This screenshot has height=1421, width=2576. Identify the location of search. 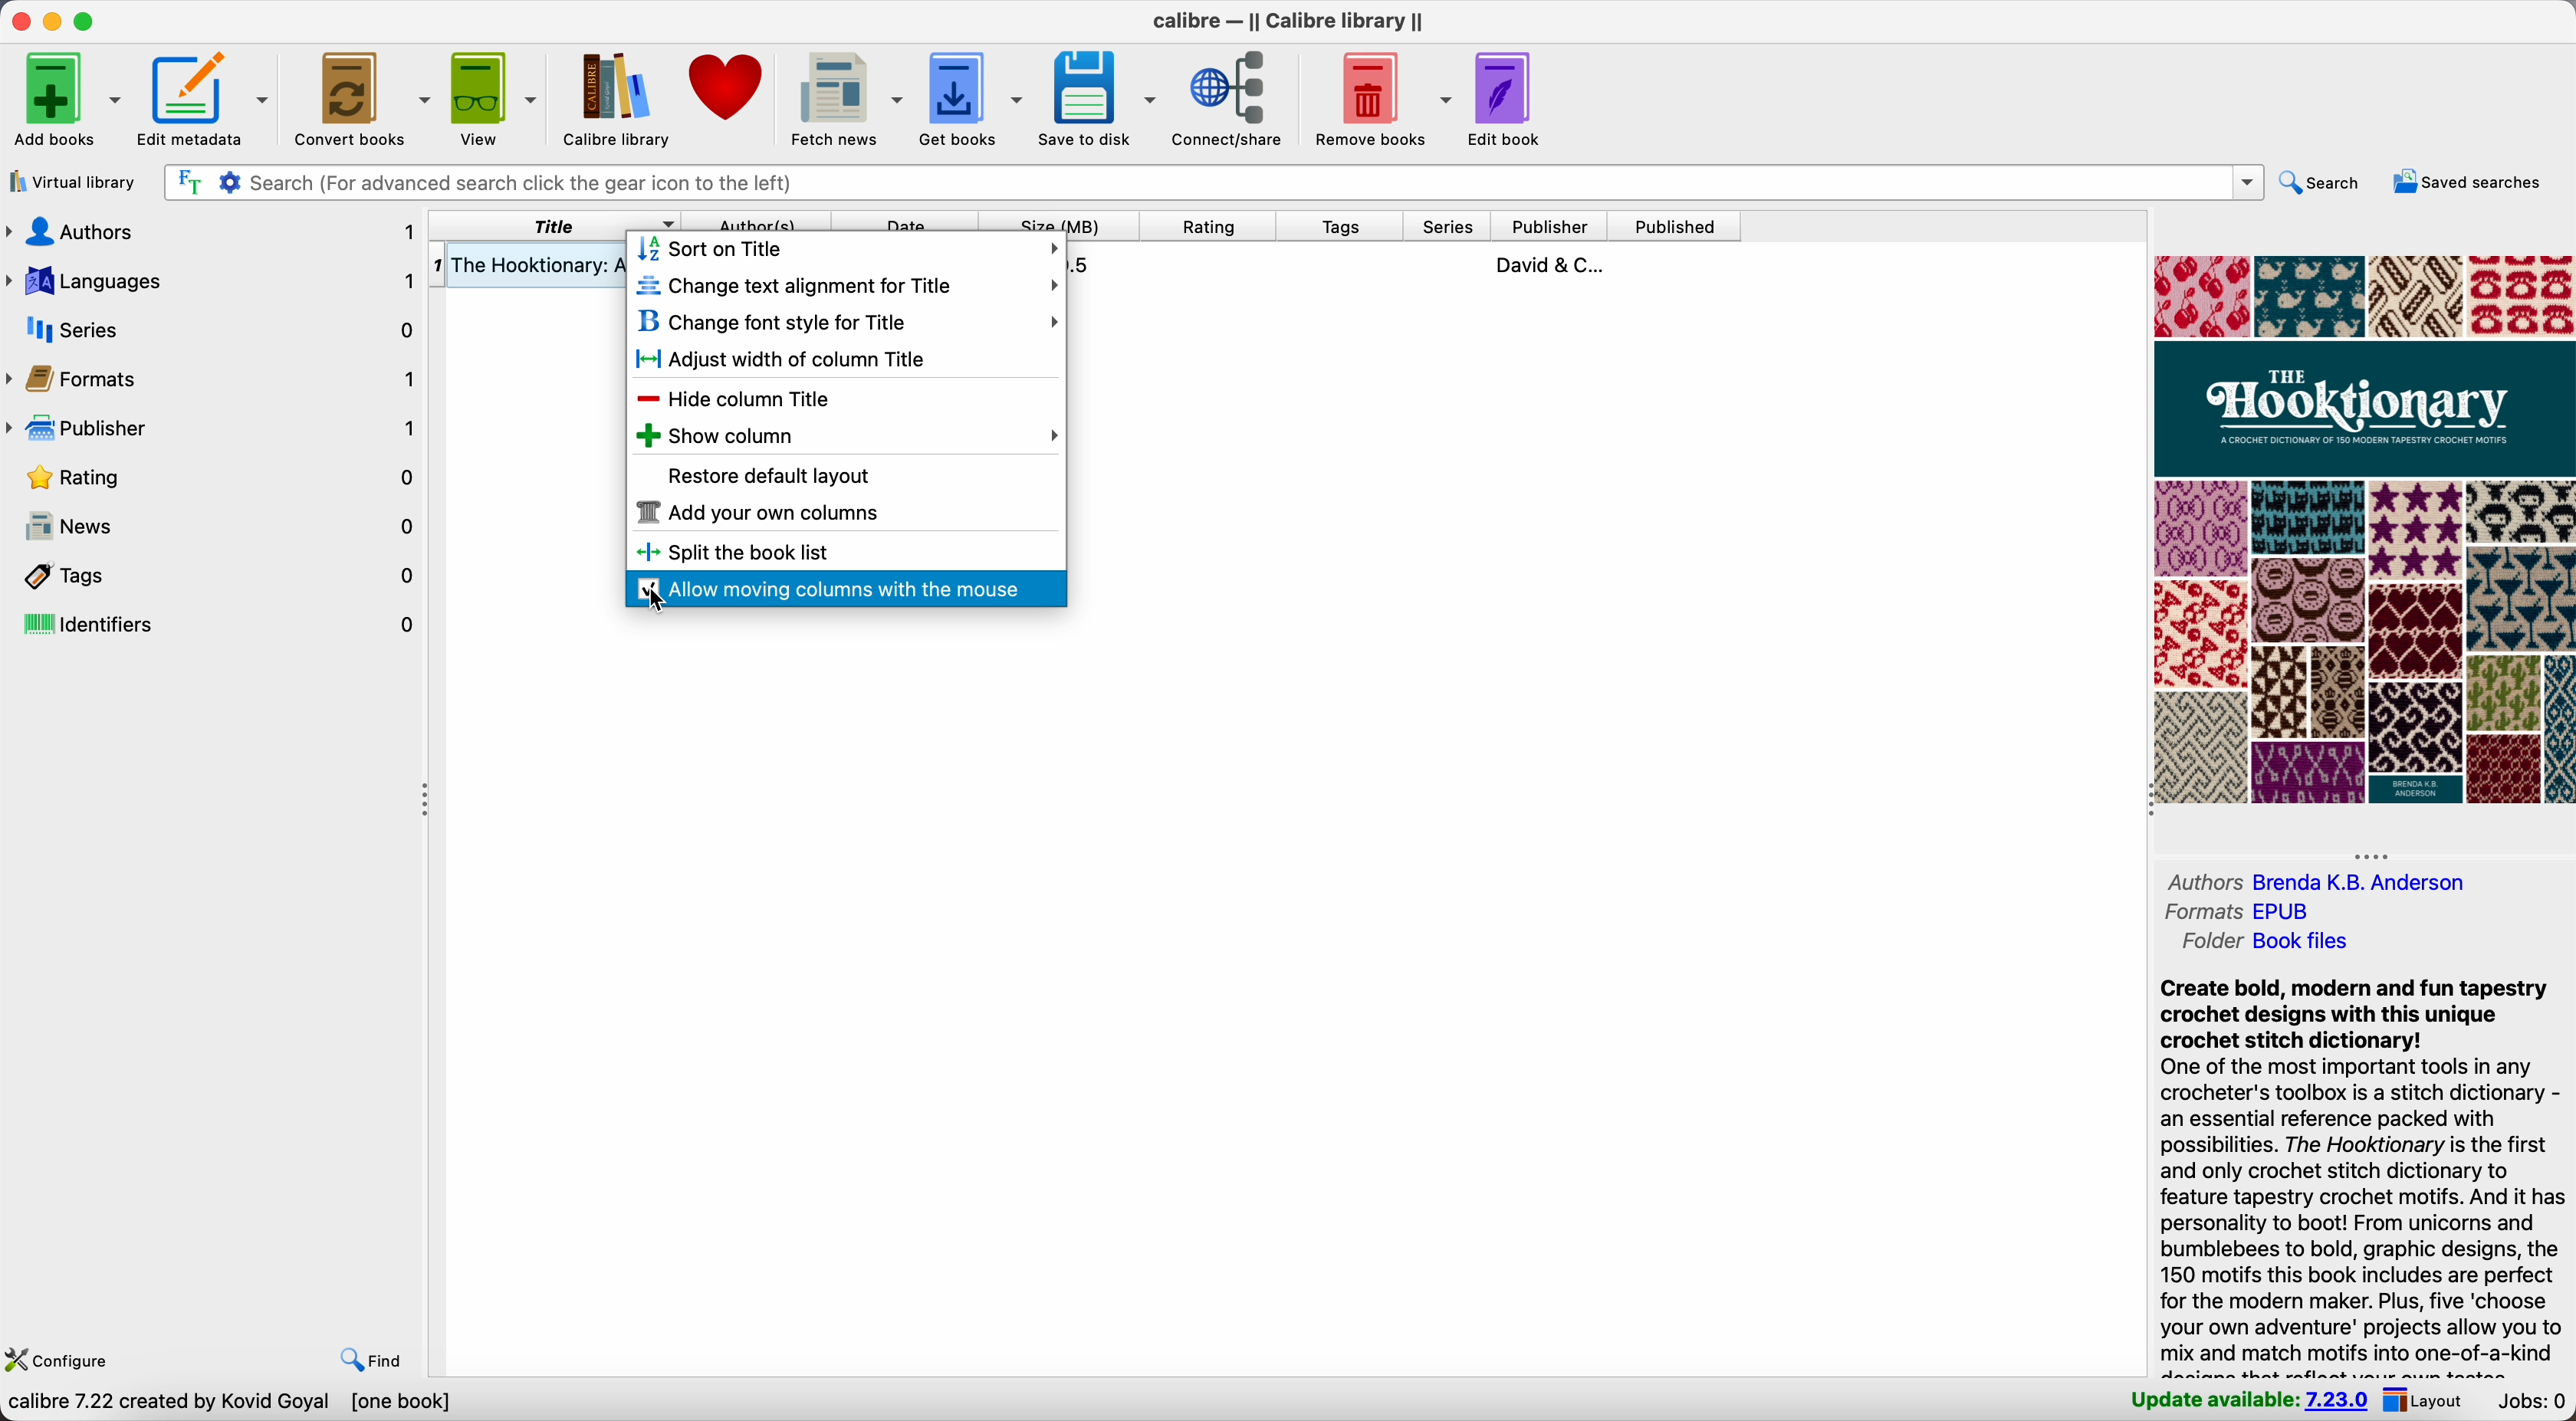
(2325, 185).